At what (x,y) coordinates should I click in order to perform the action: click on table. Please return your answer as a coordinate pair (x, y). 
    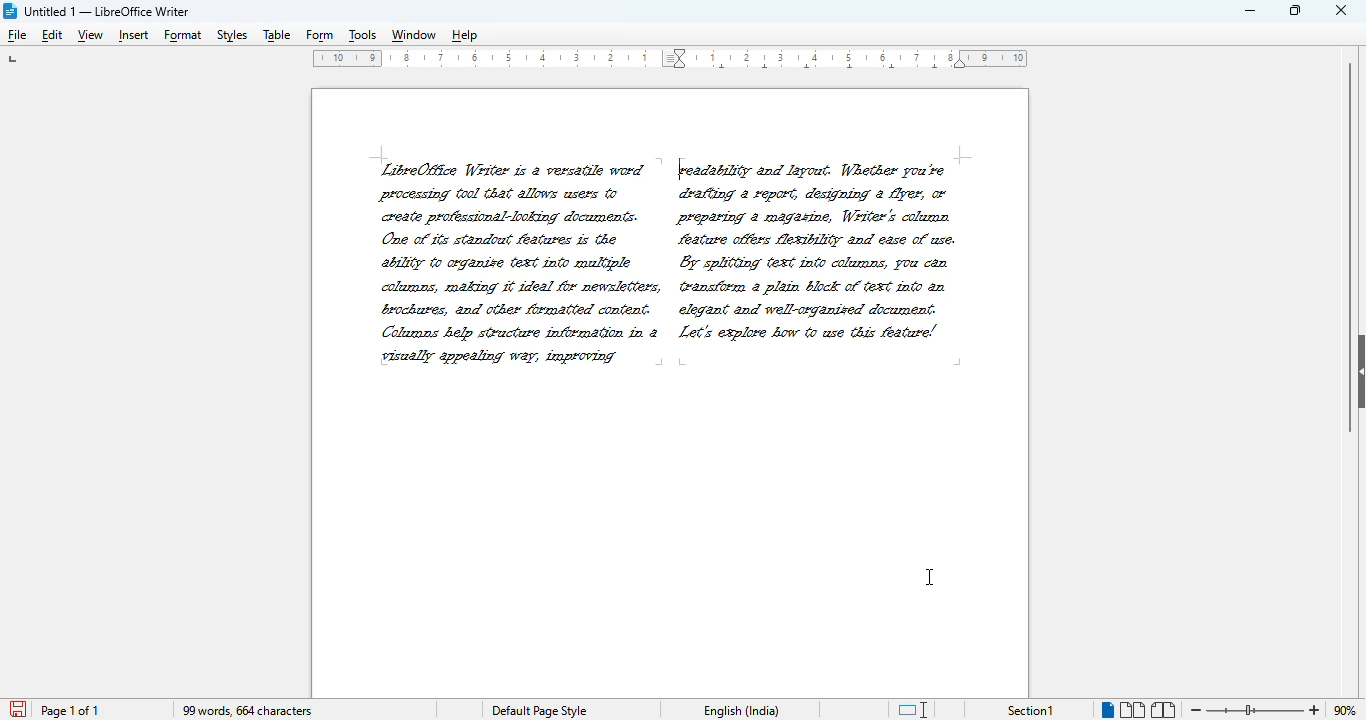
    Looking at the image, I should click on (276, 35).